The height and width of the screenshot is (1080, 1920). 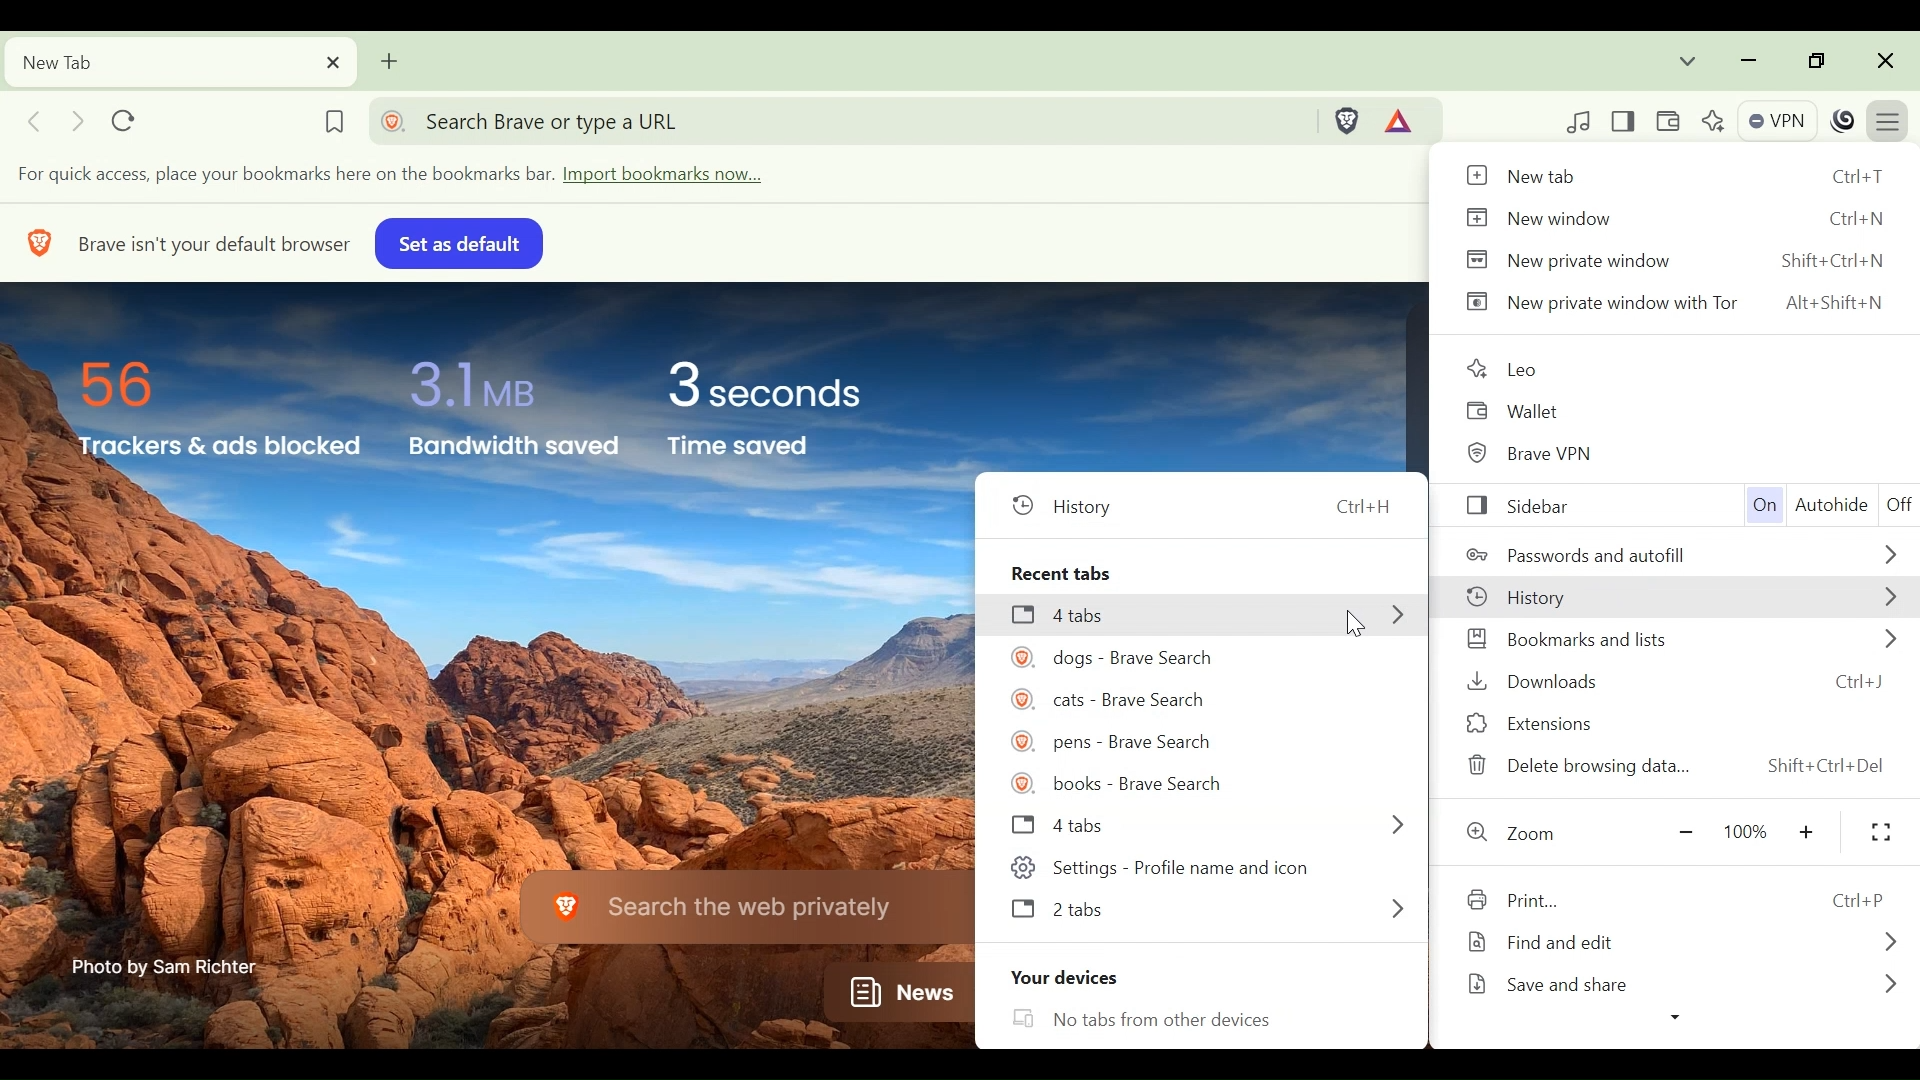 What do you see at coordinates (1677, 638) in the screenshot?
I see `Bookmarks and lists` at bounding box center [1677, 638].